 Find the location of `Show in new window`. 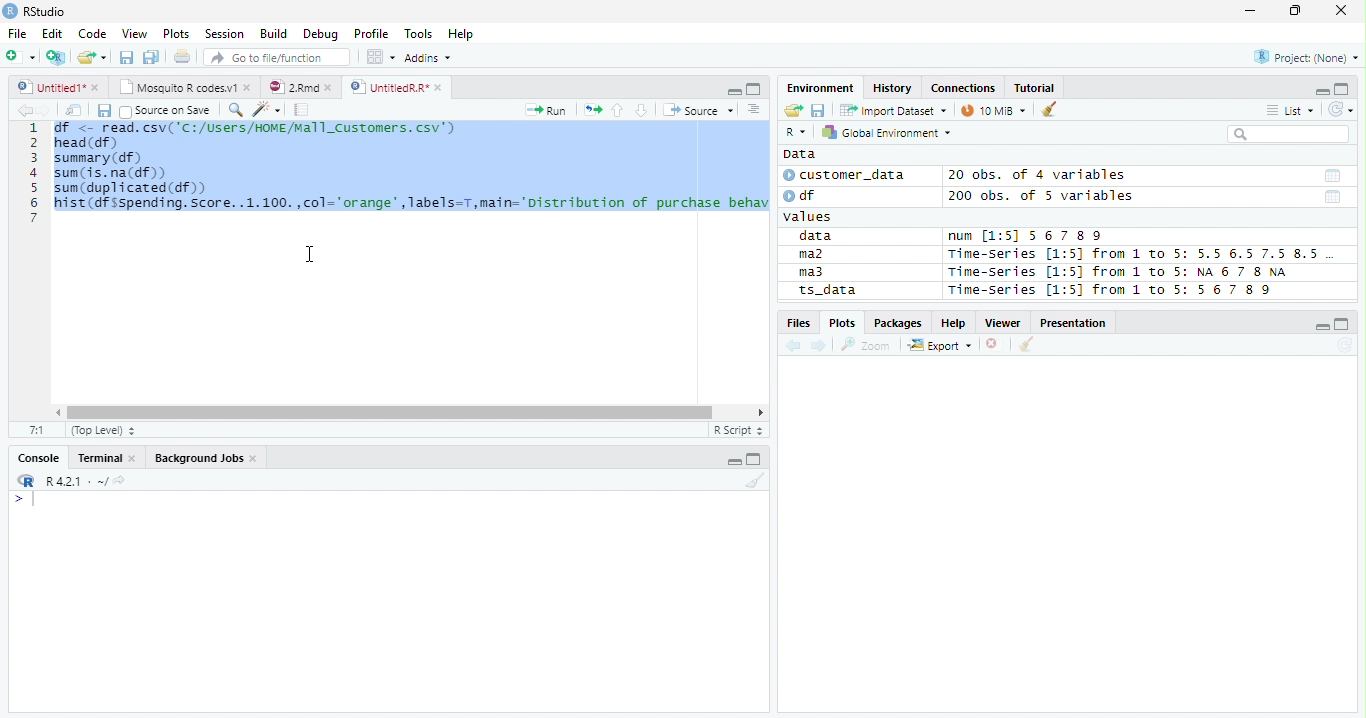

Show in new window is located at coordinates (75, 110).